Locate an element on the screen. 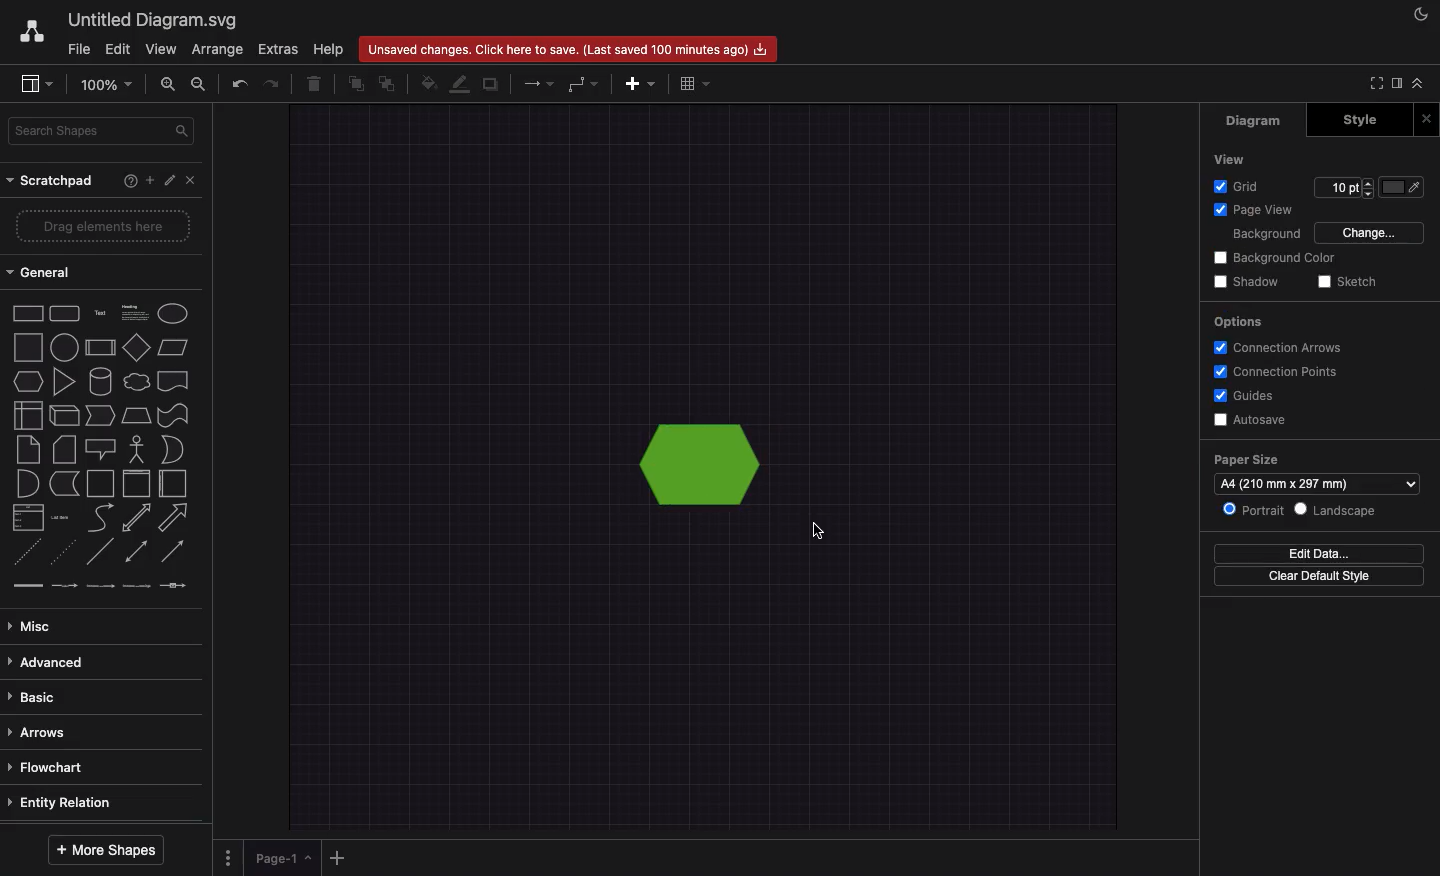 The height and width of the screenshot is (876, 1440). View is located at coordinates (162, 50).